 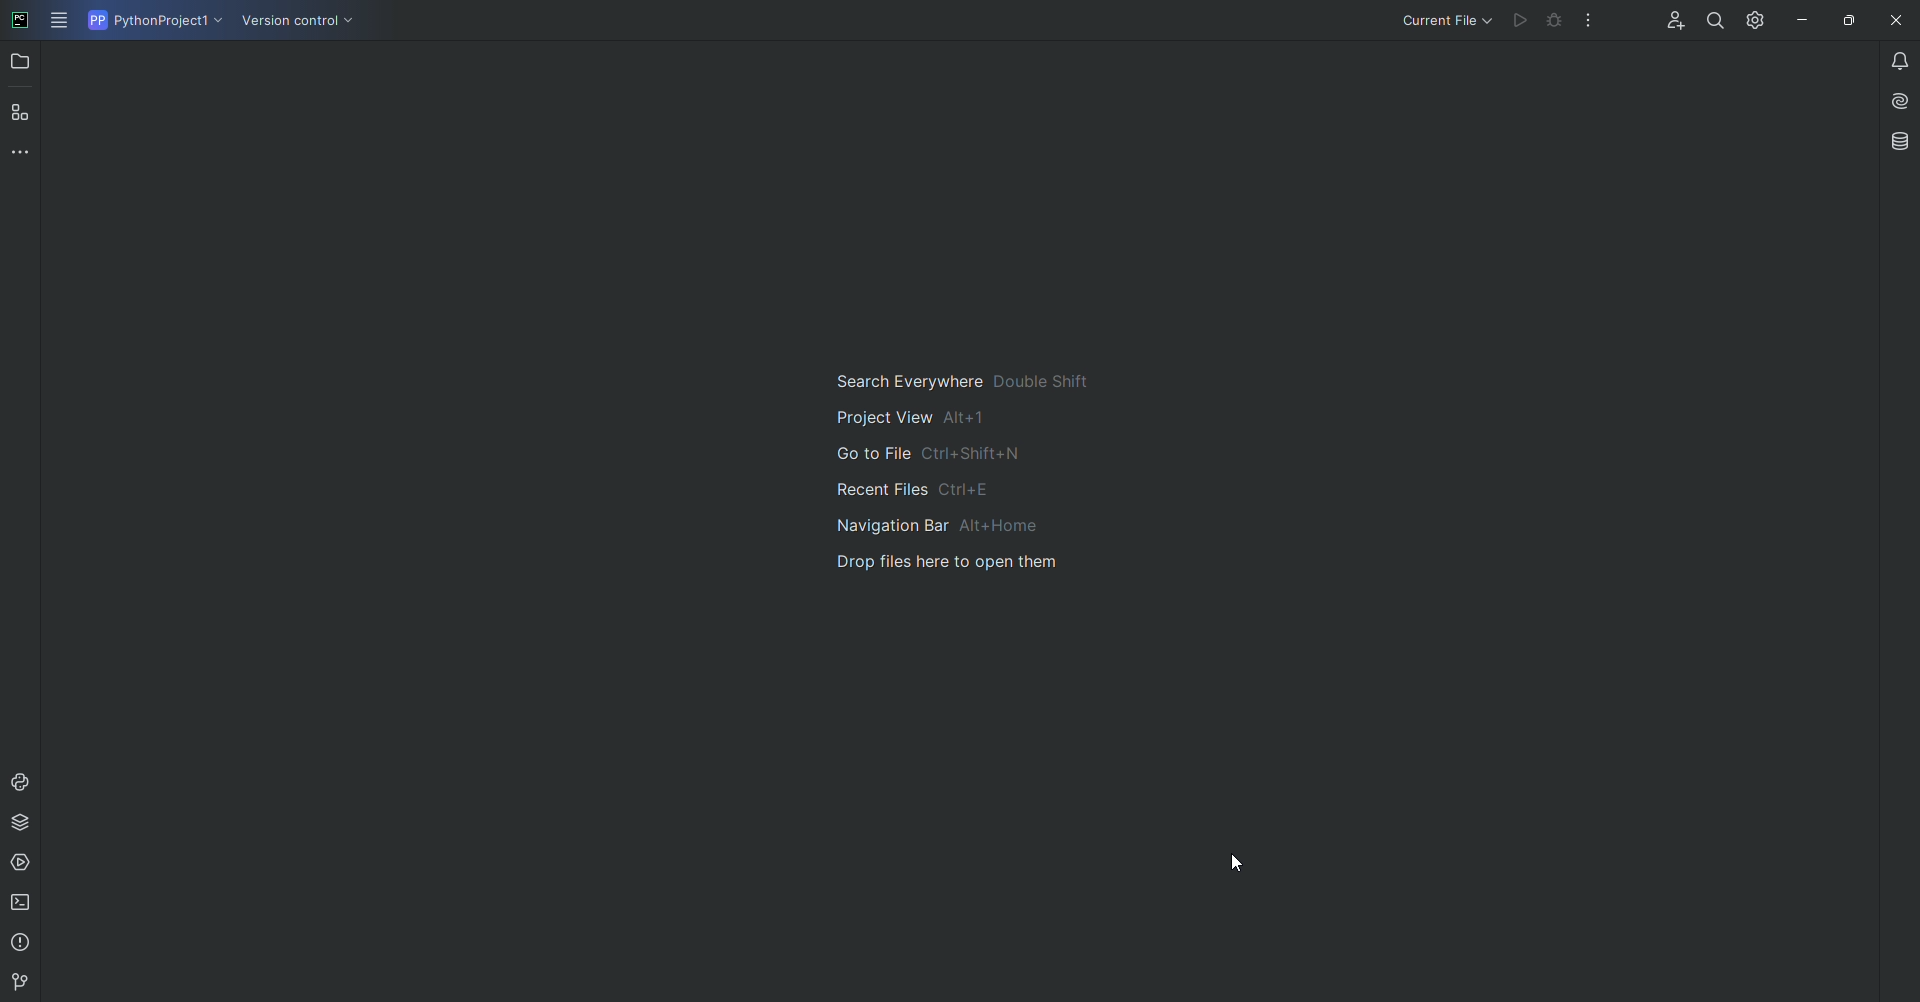 I want to click on Current file, so click(x=1445, y=20).